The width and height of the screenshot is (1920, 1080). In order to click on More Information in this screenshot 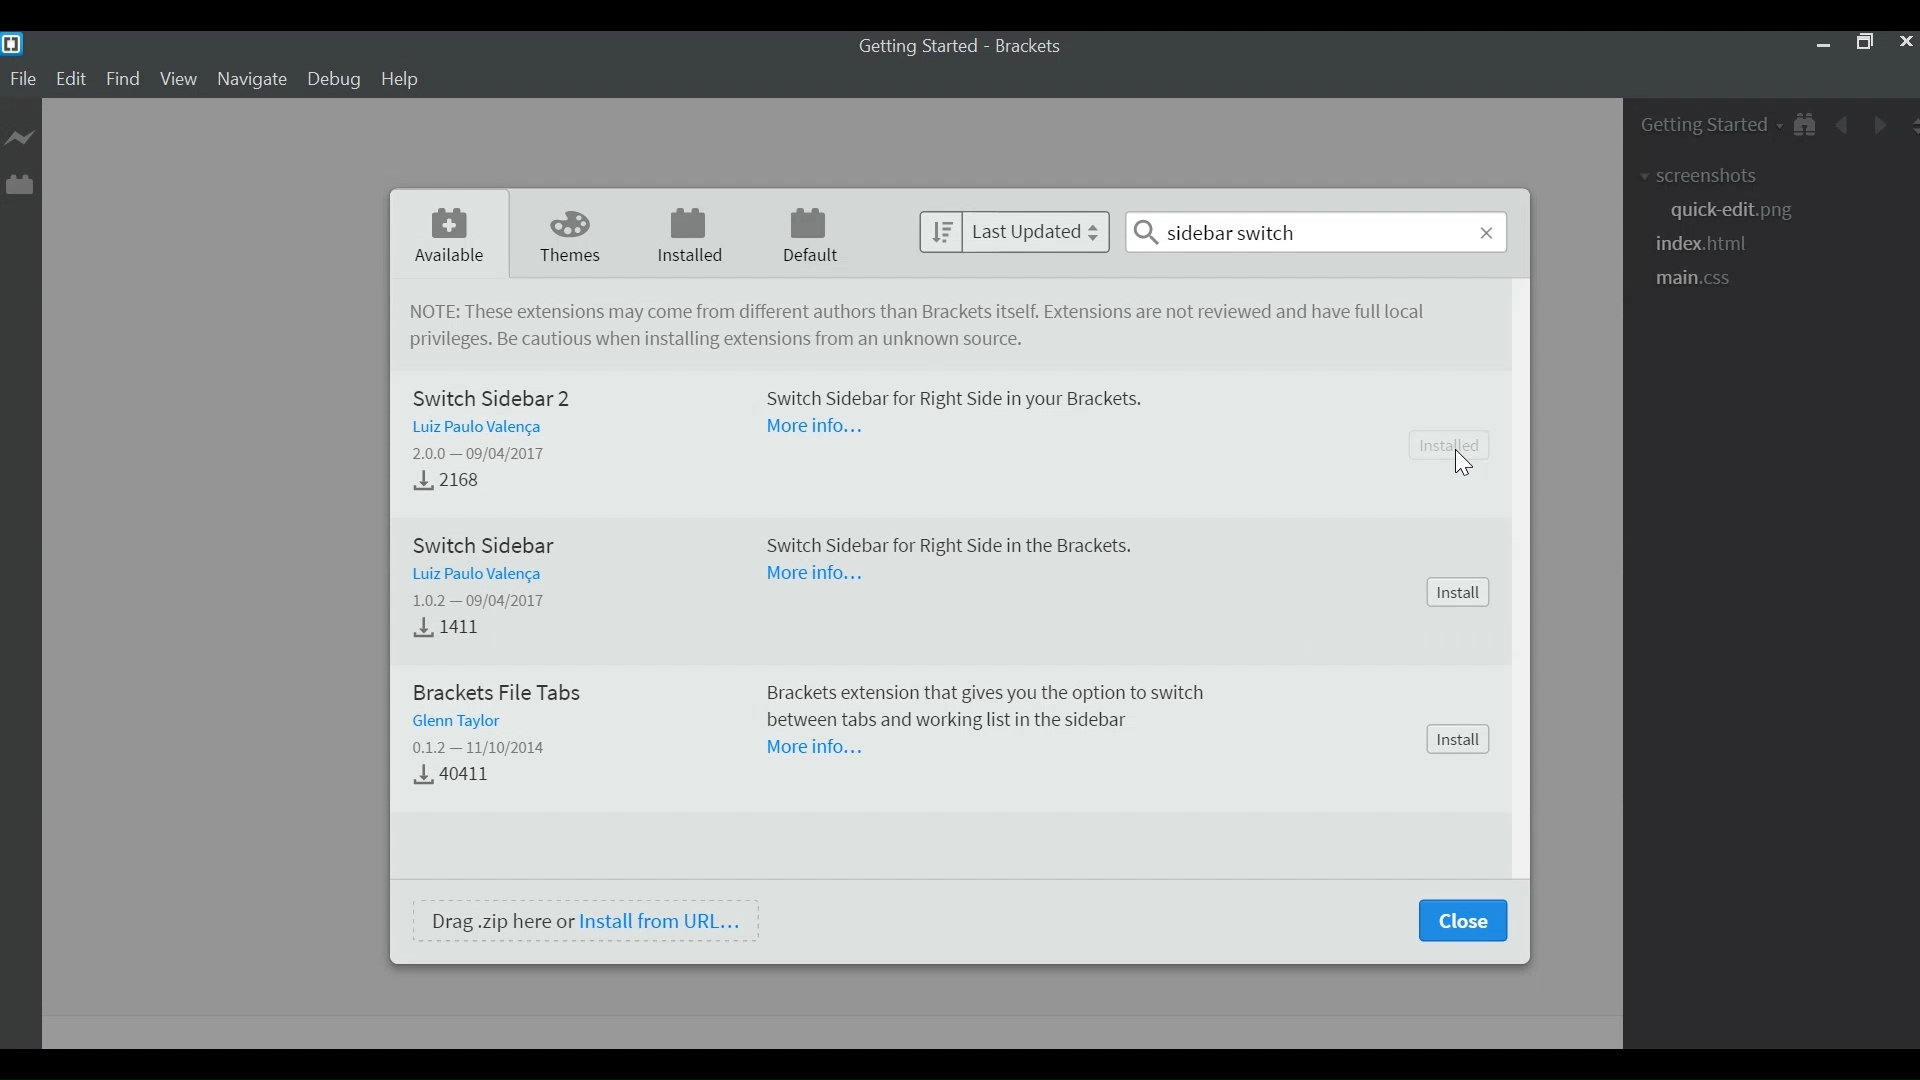, I will do `click(818, 574)`.